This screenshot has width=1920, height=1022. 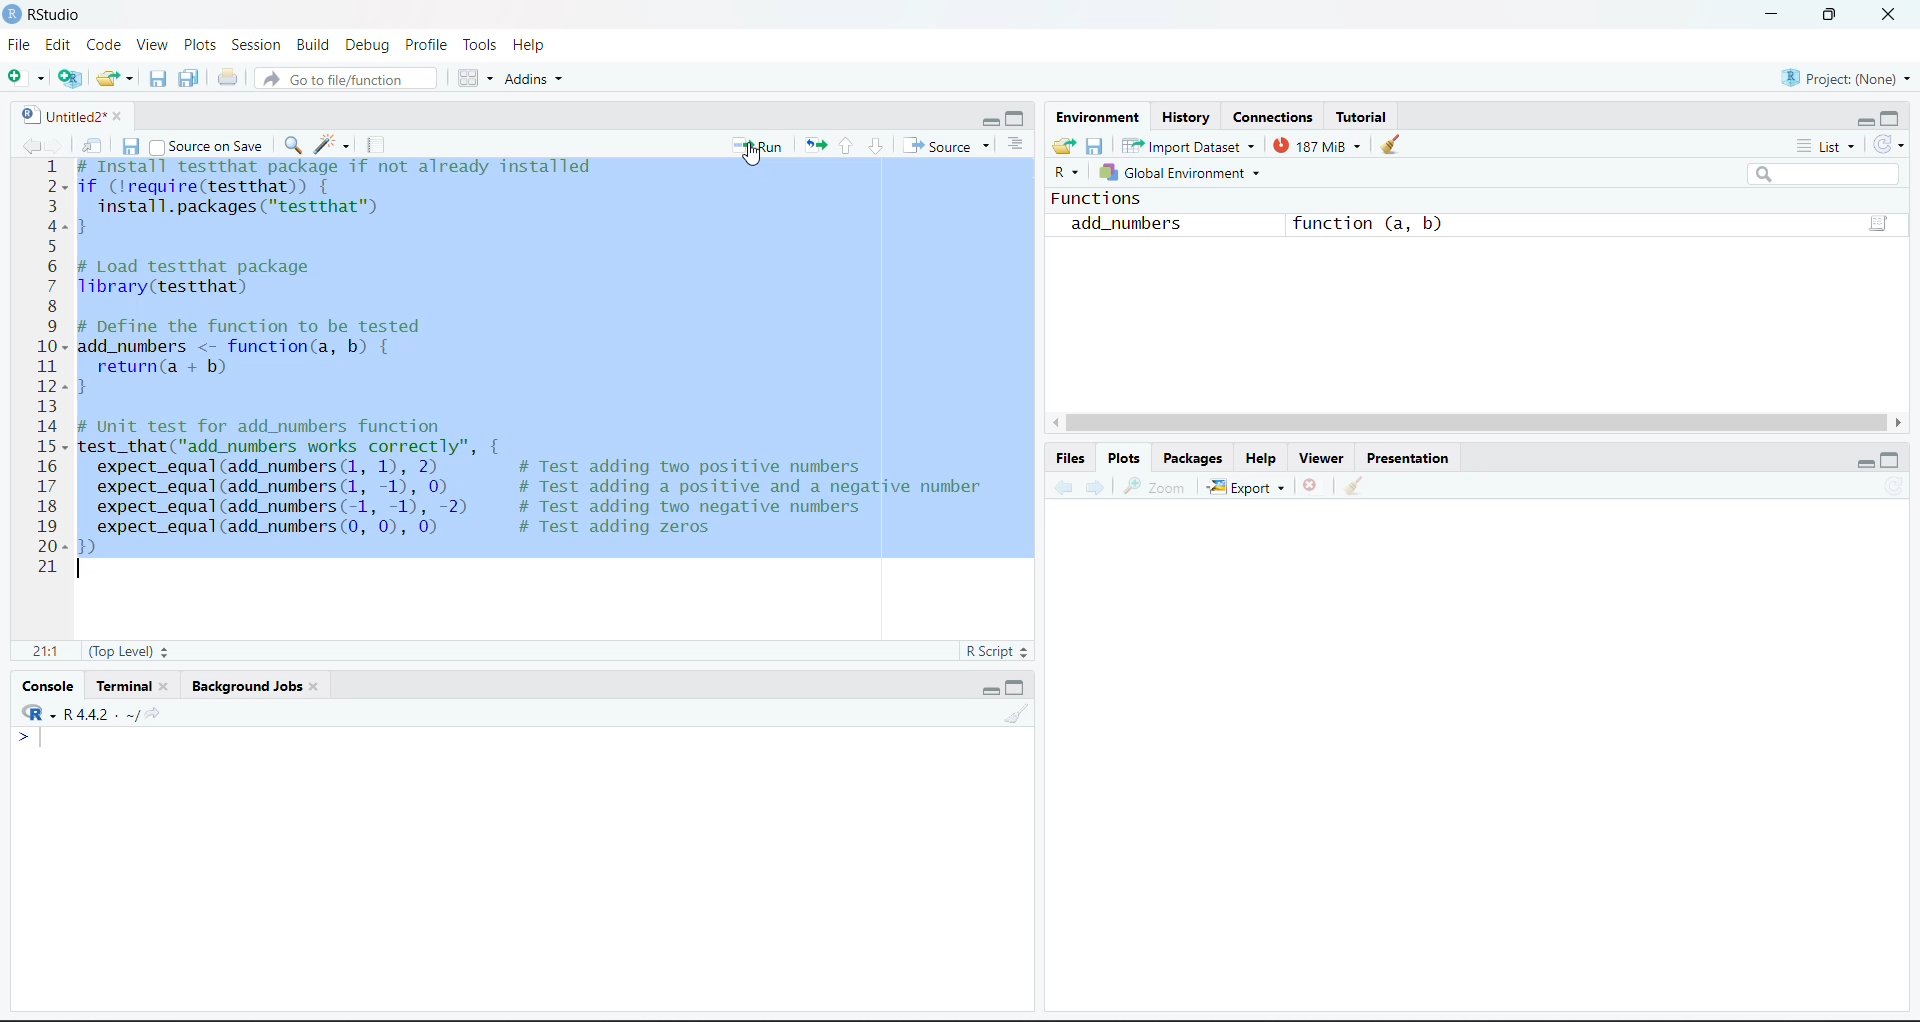 I want to click on zoom, so click(x=1157, y=485).